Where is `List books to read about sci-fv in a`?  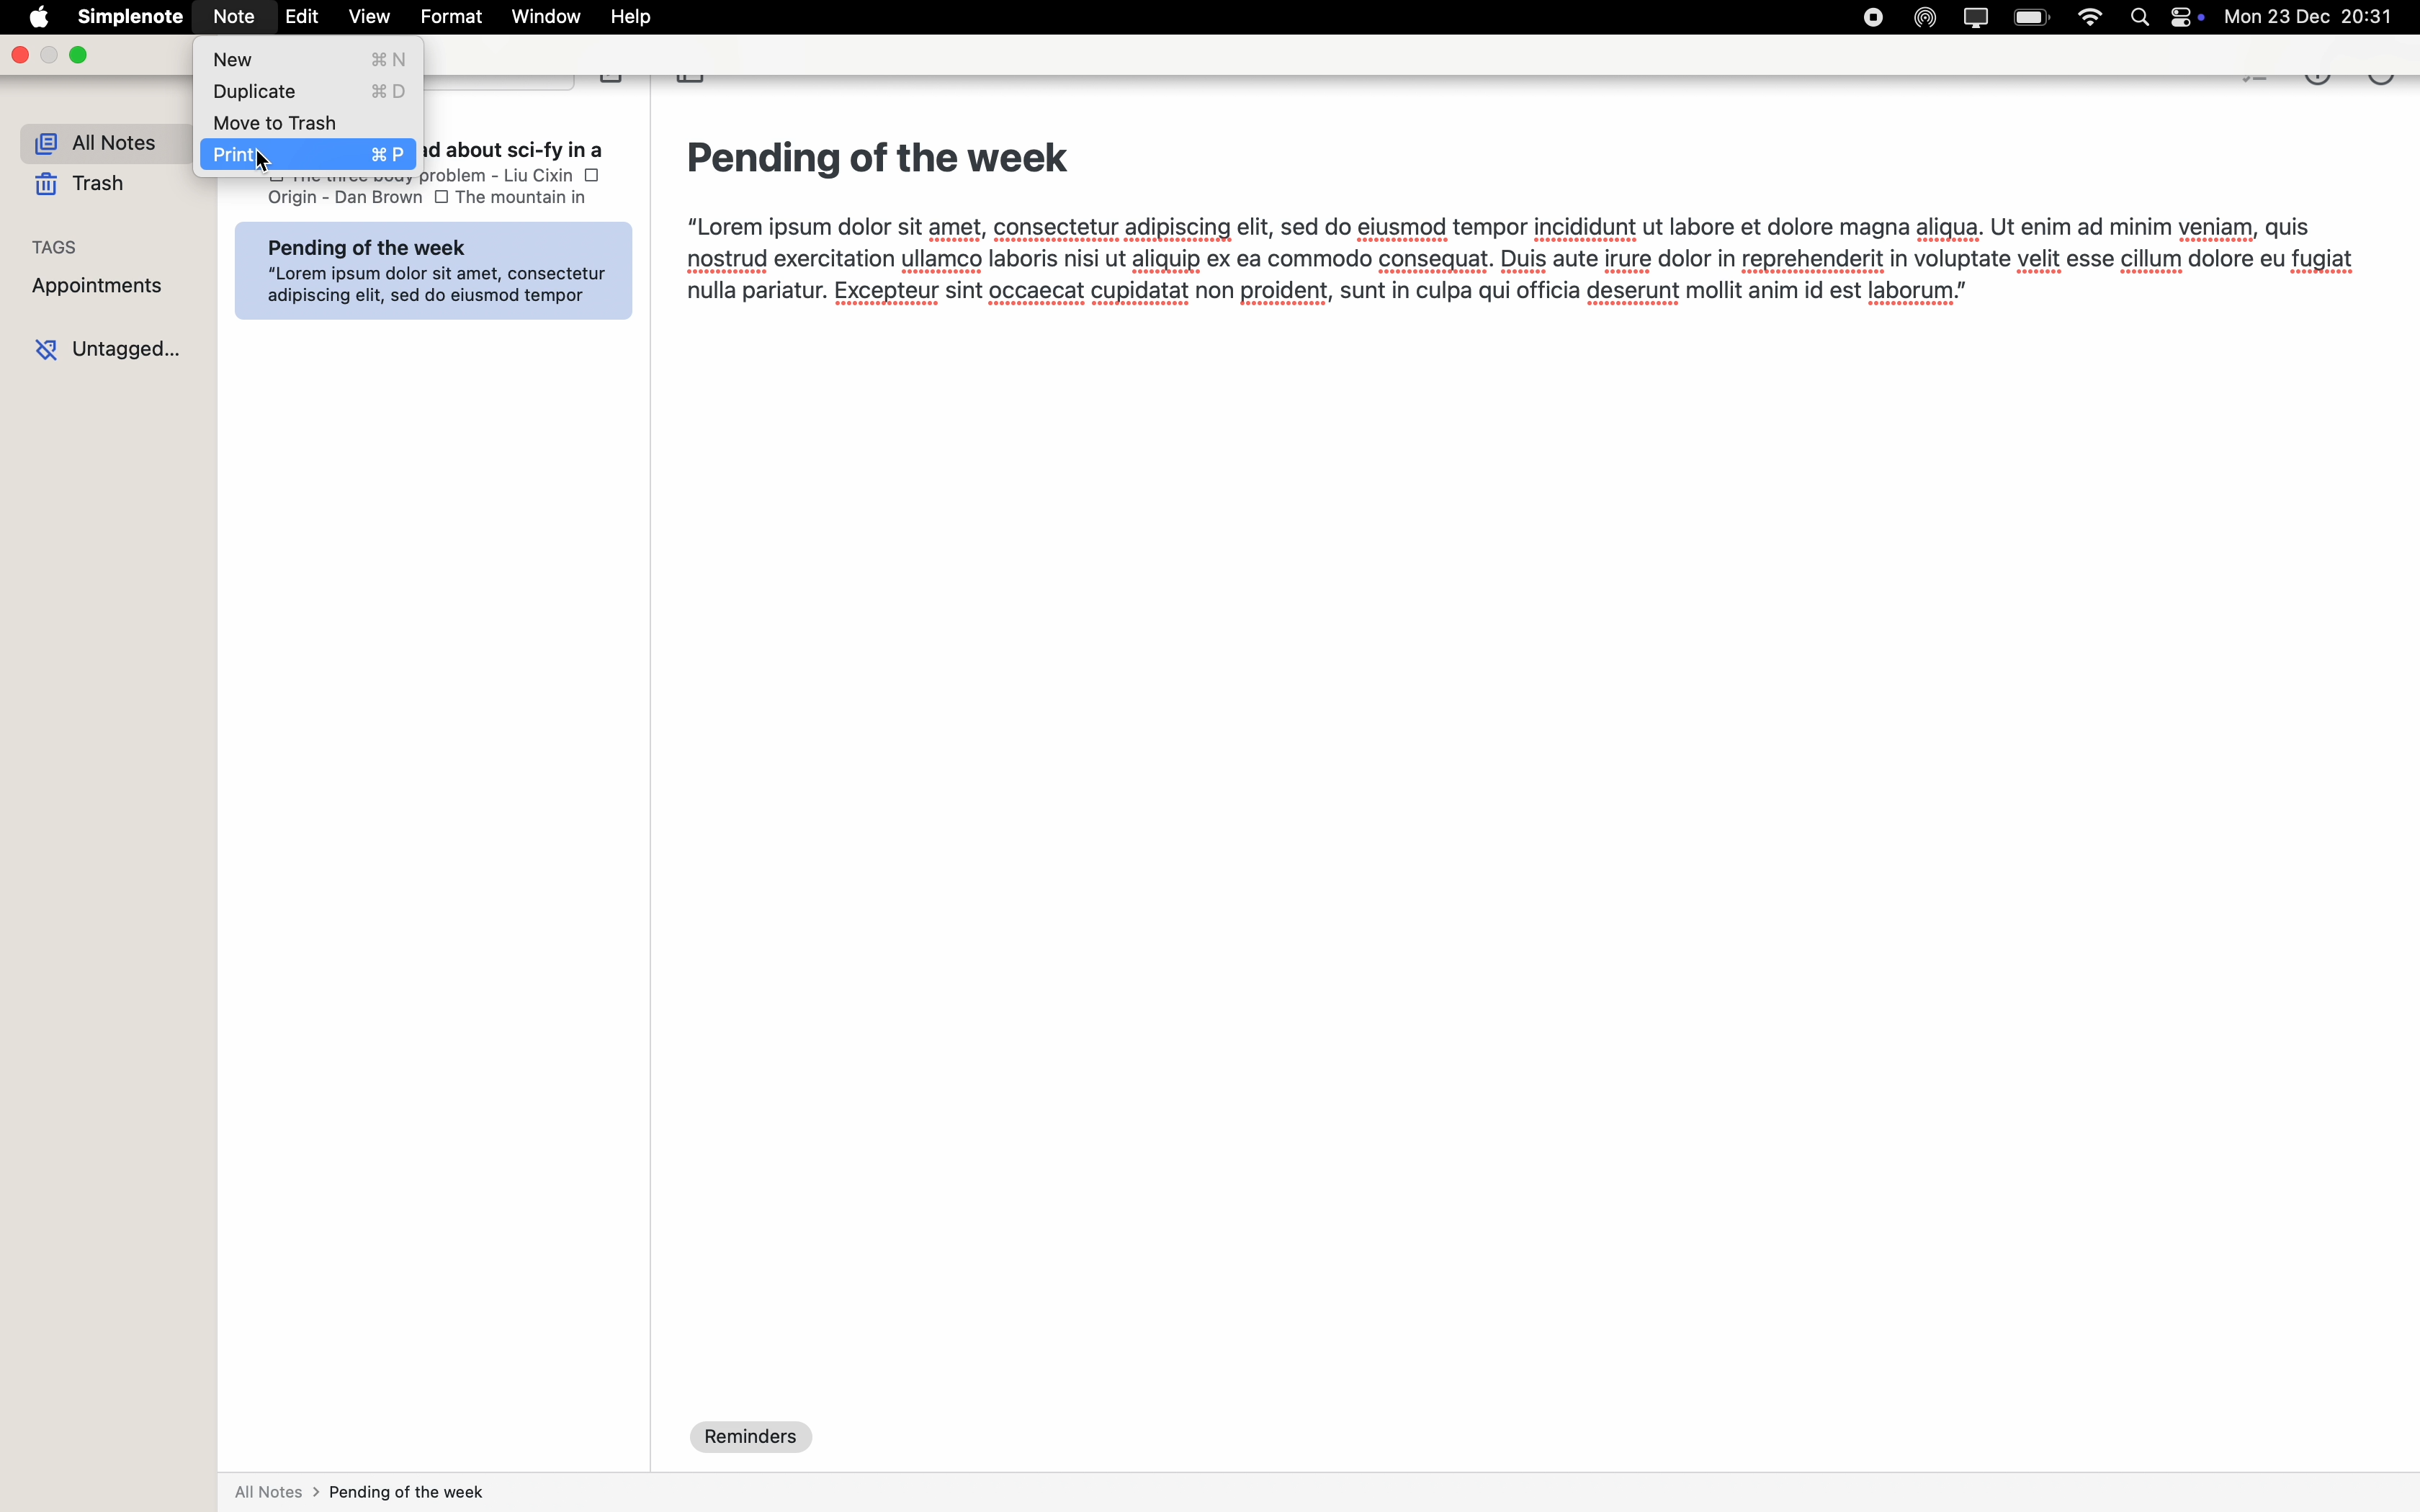 List books to read about sci-fv in a is located at coordinates (521, 145).